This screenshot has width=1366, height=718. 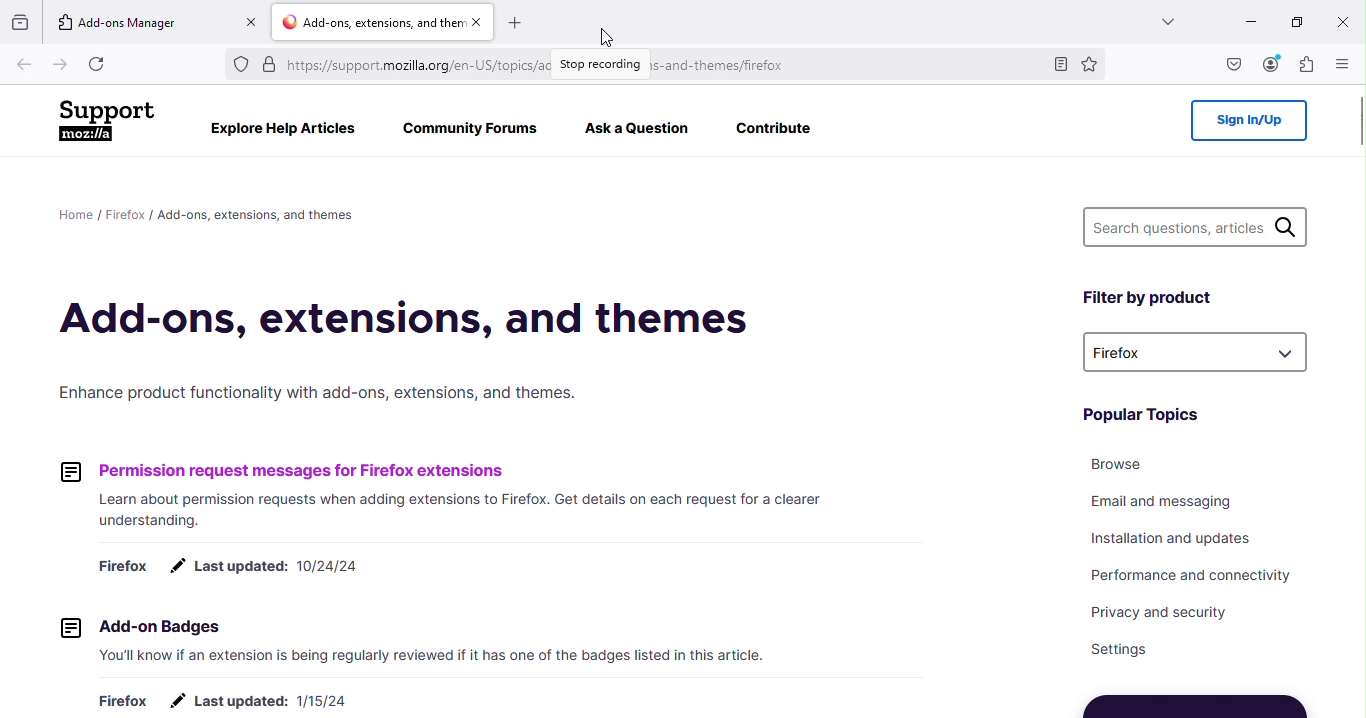 What do you see at coordinates (514, 23) in the screenshot?
I see `Open a new tab` at bounding box center [514, 23].